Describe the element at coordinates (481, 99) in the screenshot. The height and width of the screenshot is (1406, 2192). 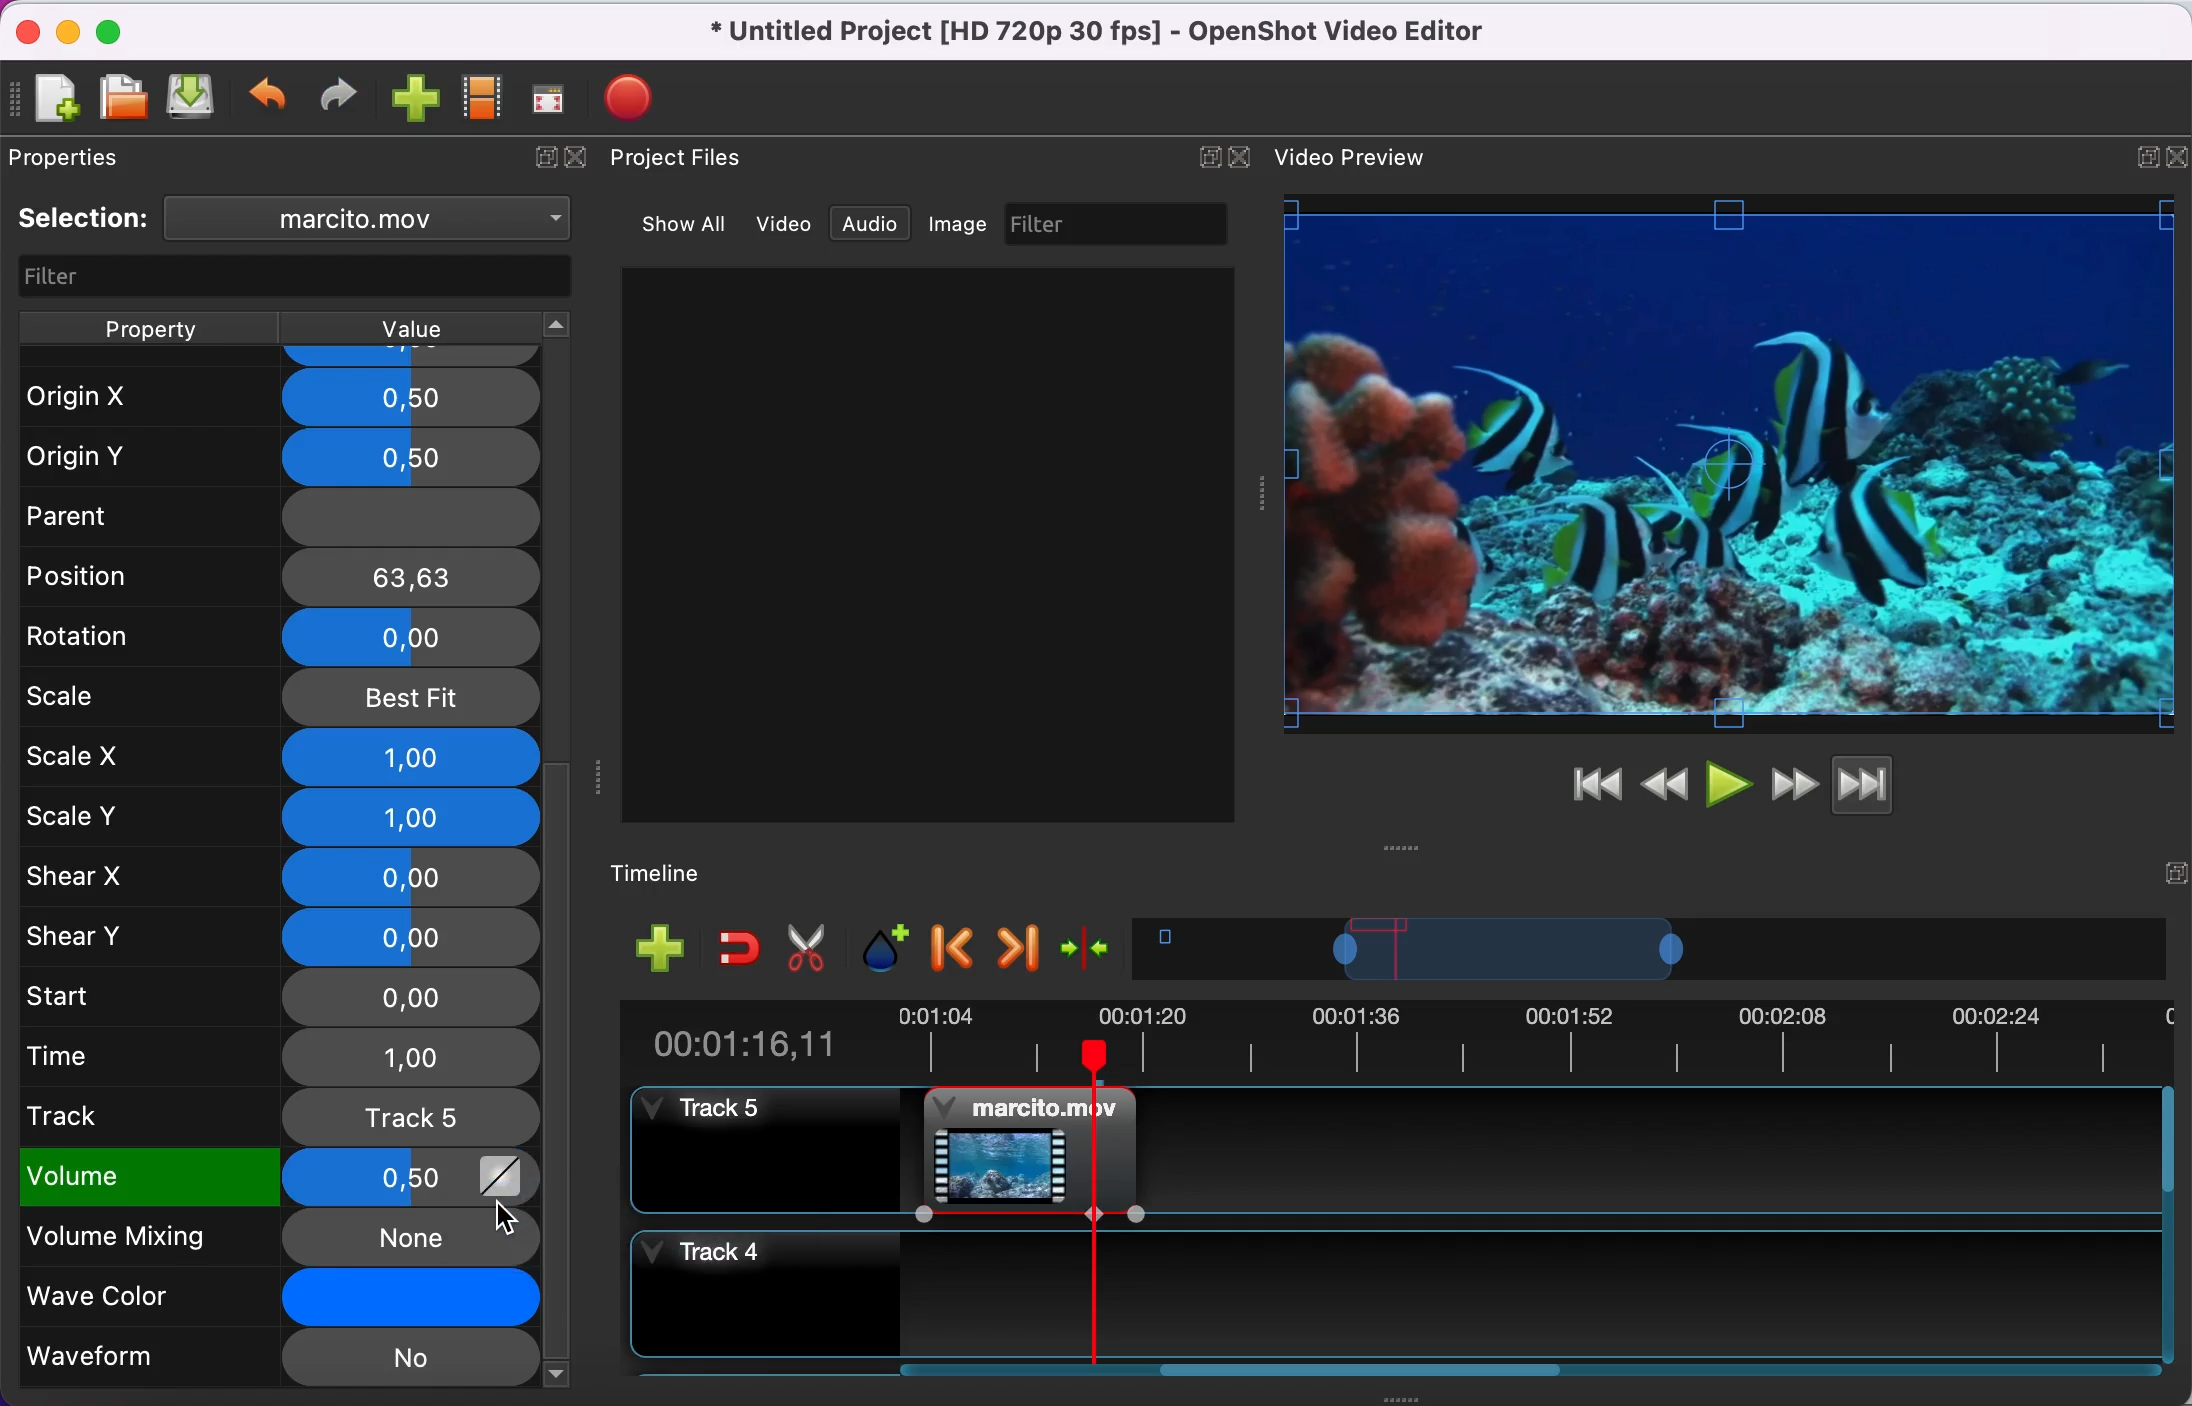
I see `choose profile` at that location.